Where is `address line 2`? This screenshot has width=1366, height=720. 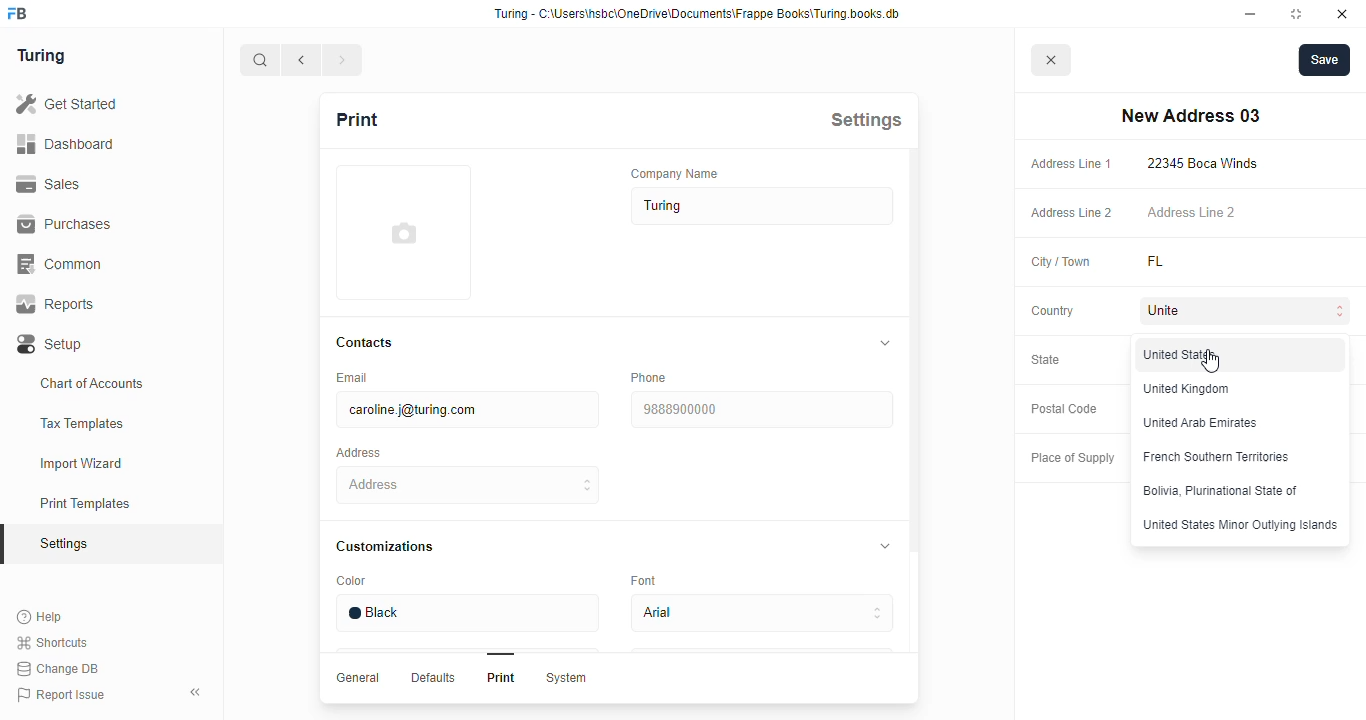
address line 2 is located at coordinates (1072, 213).